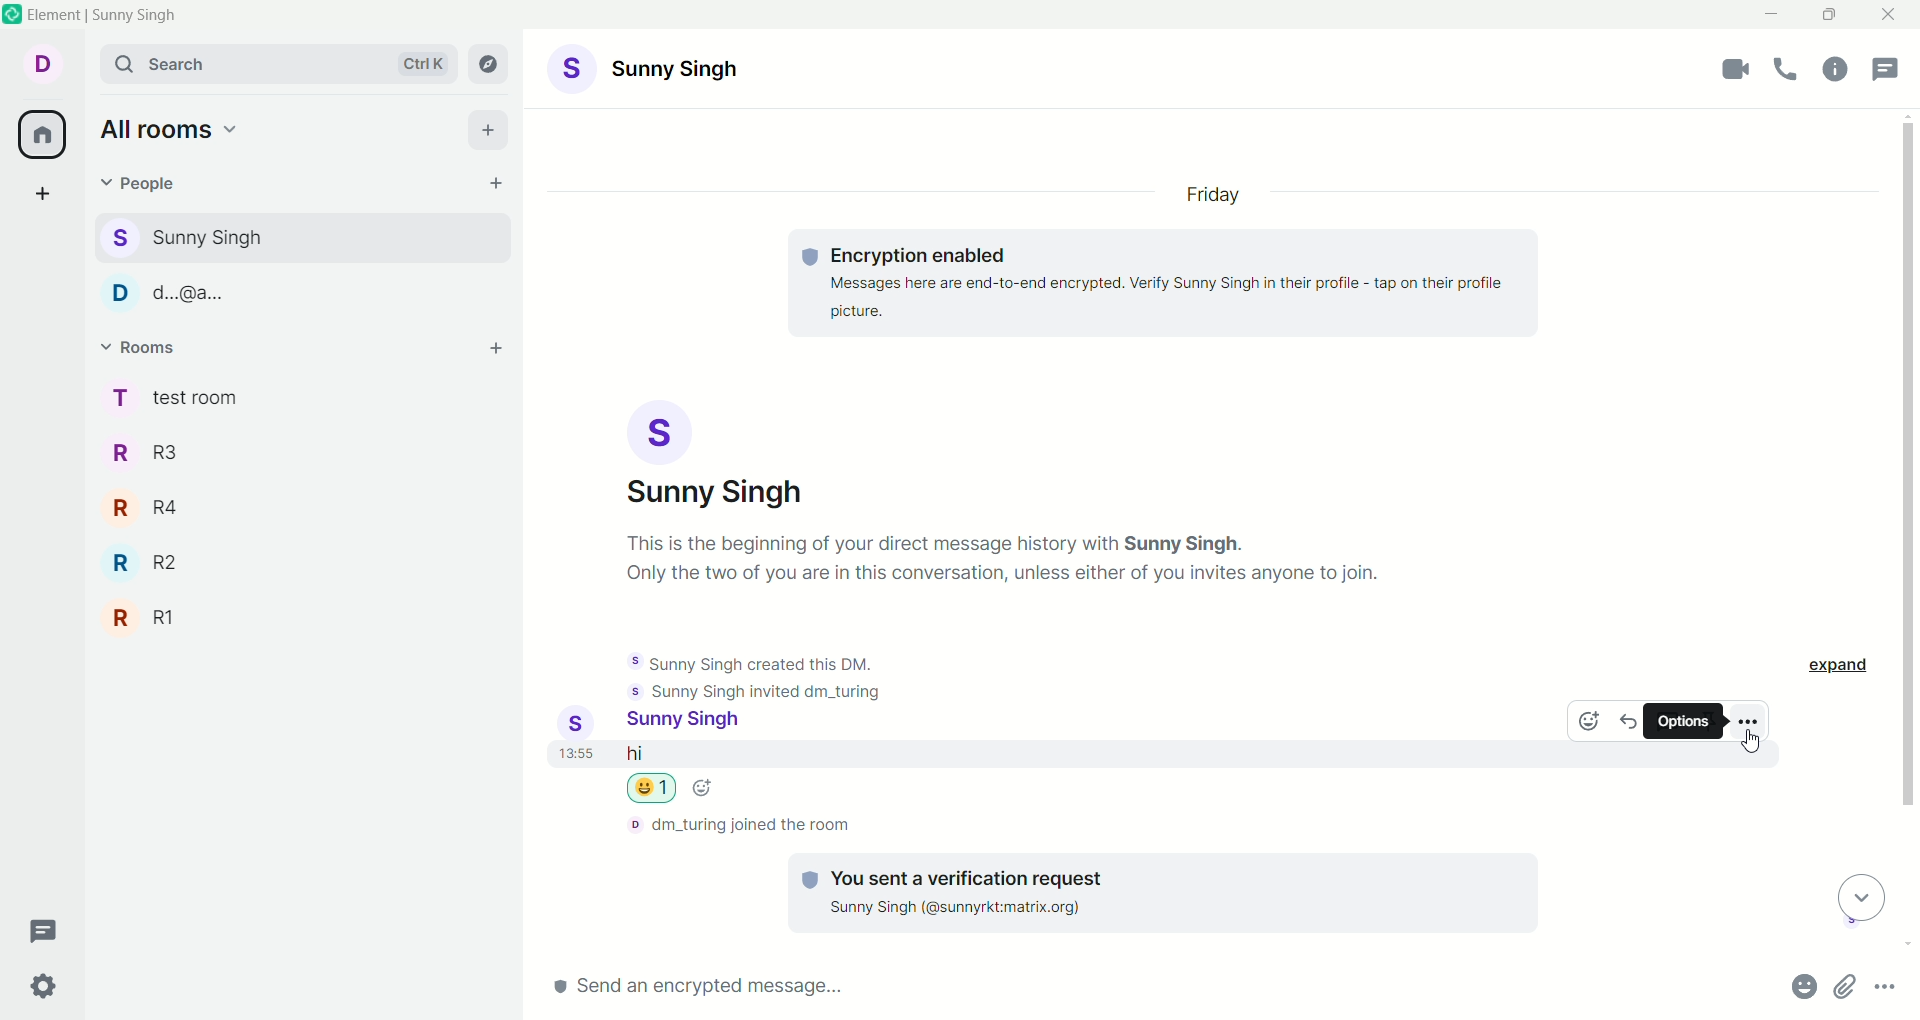 Image resolution: width=1920 pixels, height=1020 pixels. Describe the element at coordinates (1795, 990) in the screenshot. I see `emojis` at that location.